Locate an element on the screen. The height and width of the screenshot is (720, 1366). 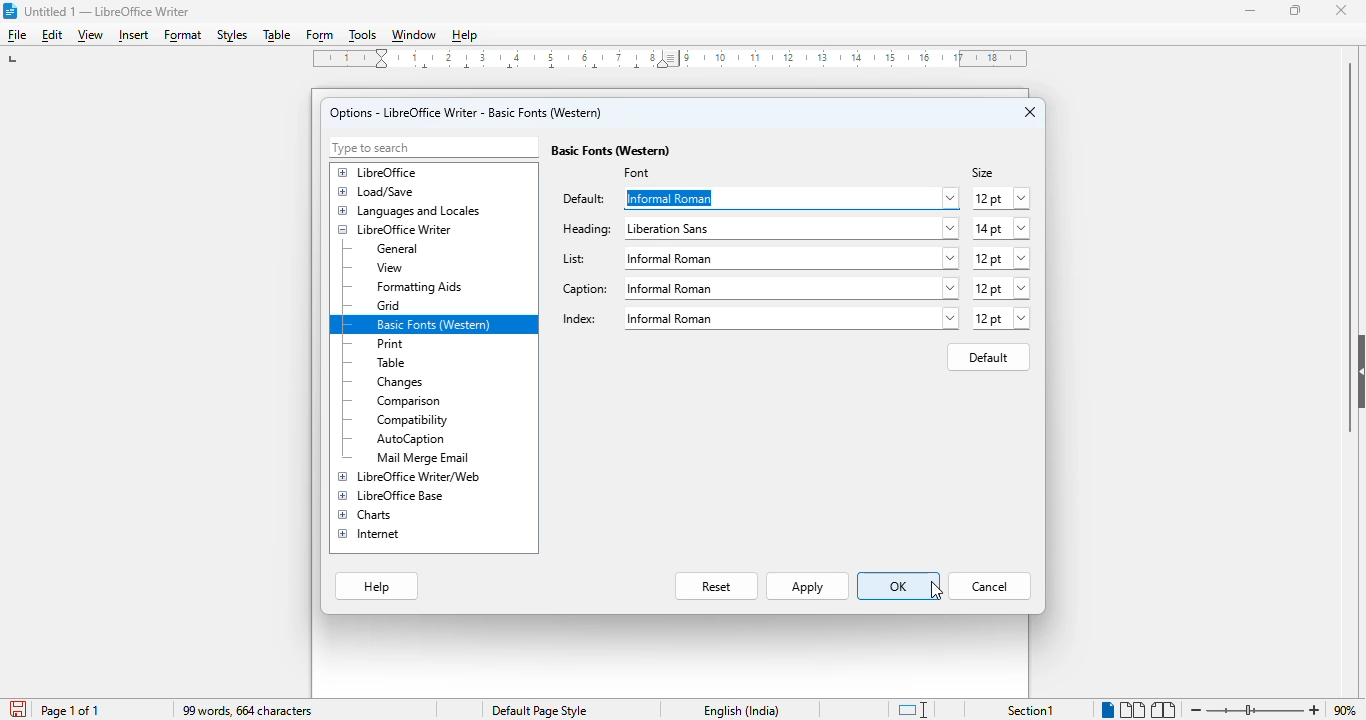
OK is located at coordinates (899, 586).